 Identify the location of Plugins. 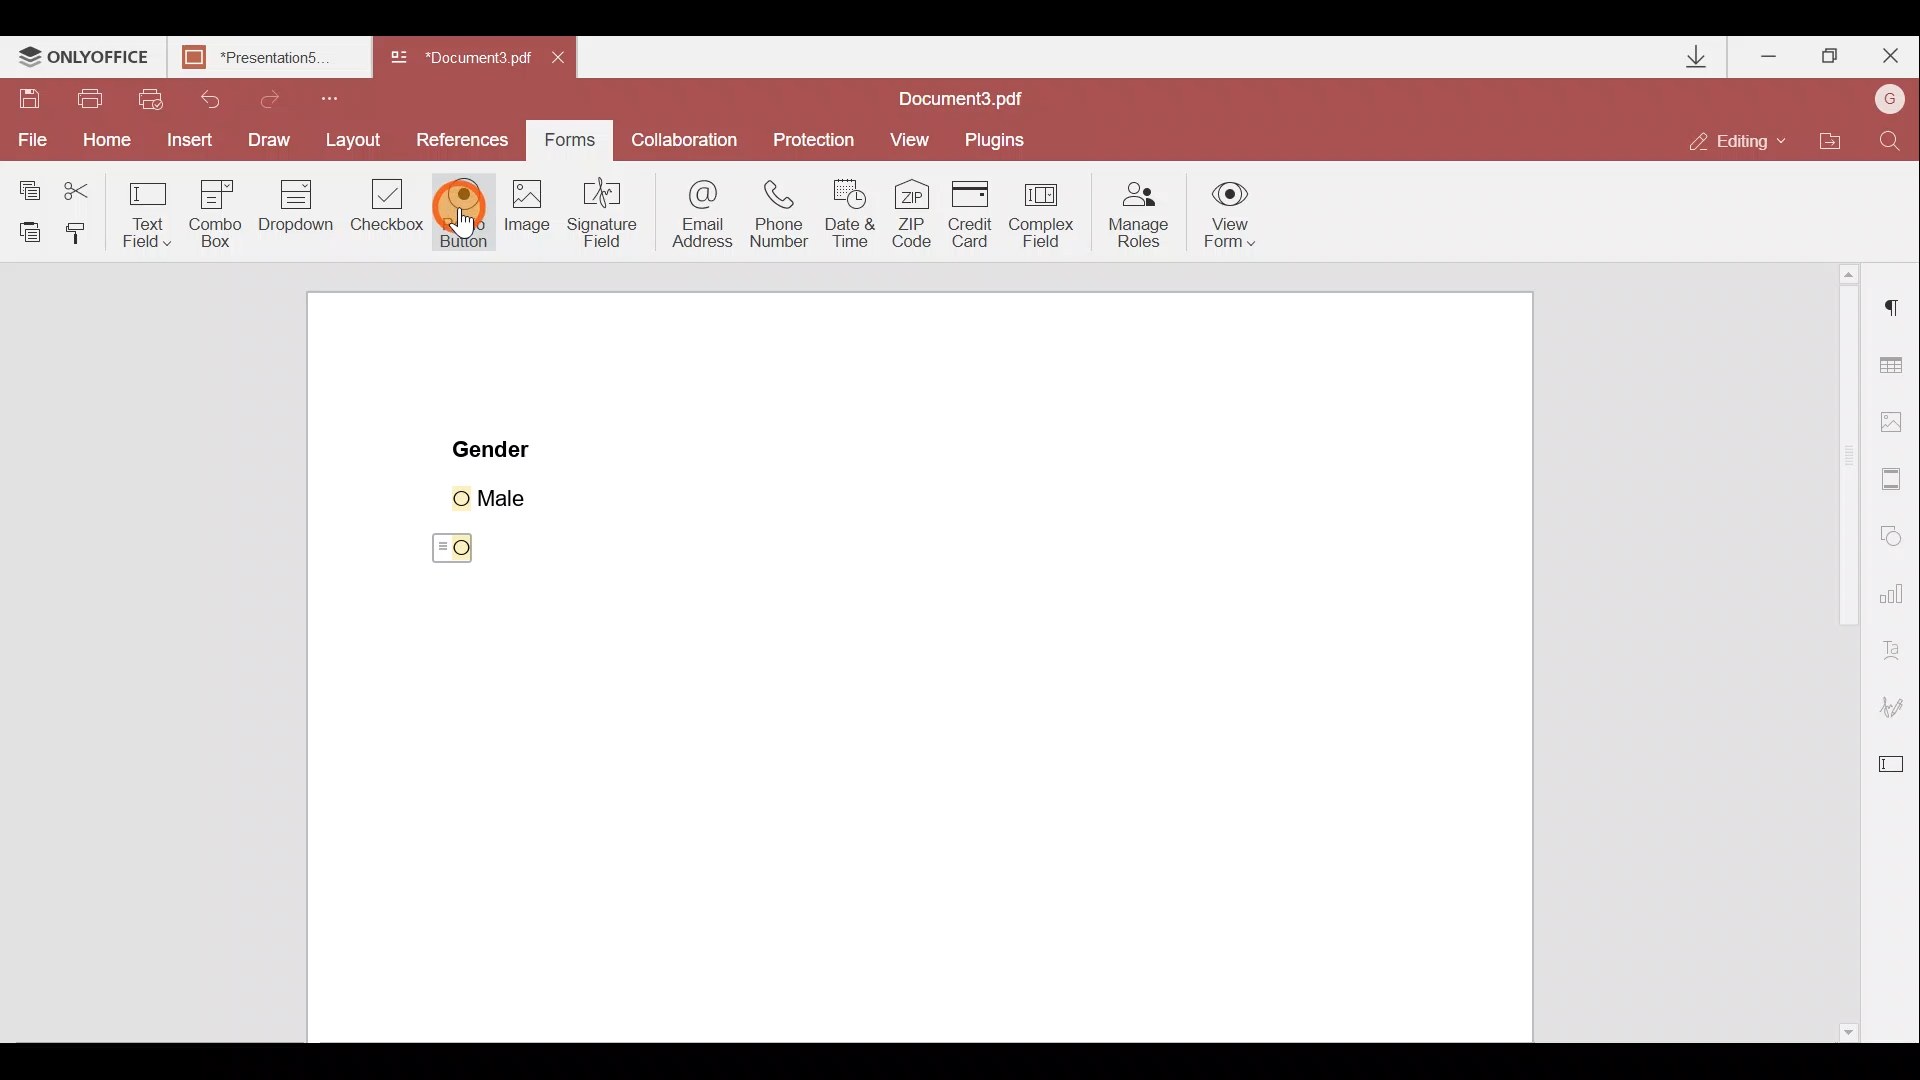
(1002, 136).